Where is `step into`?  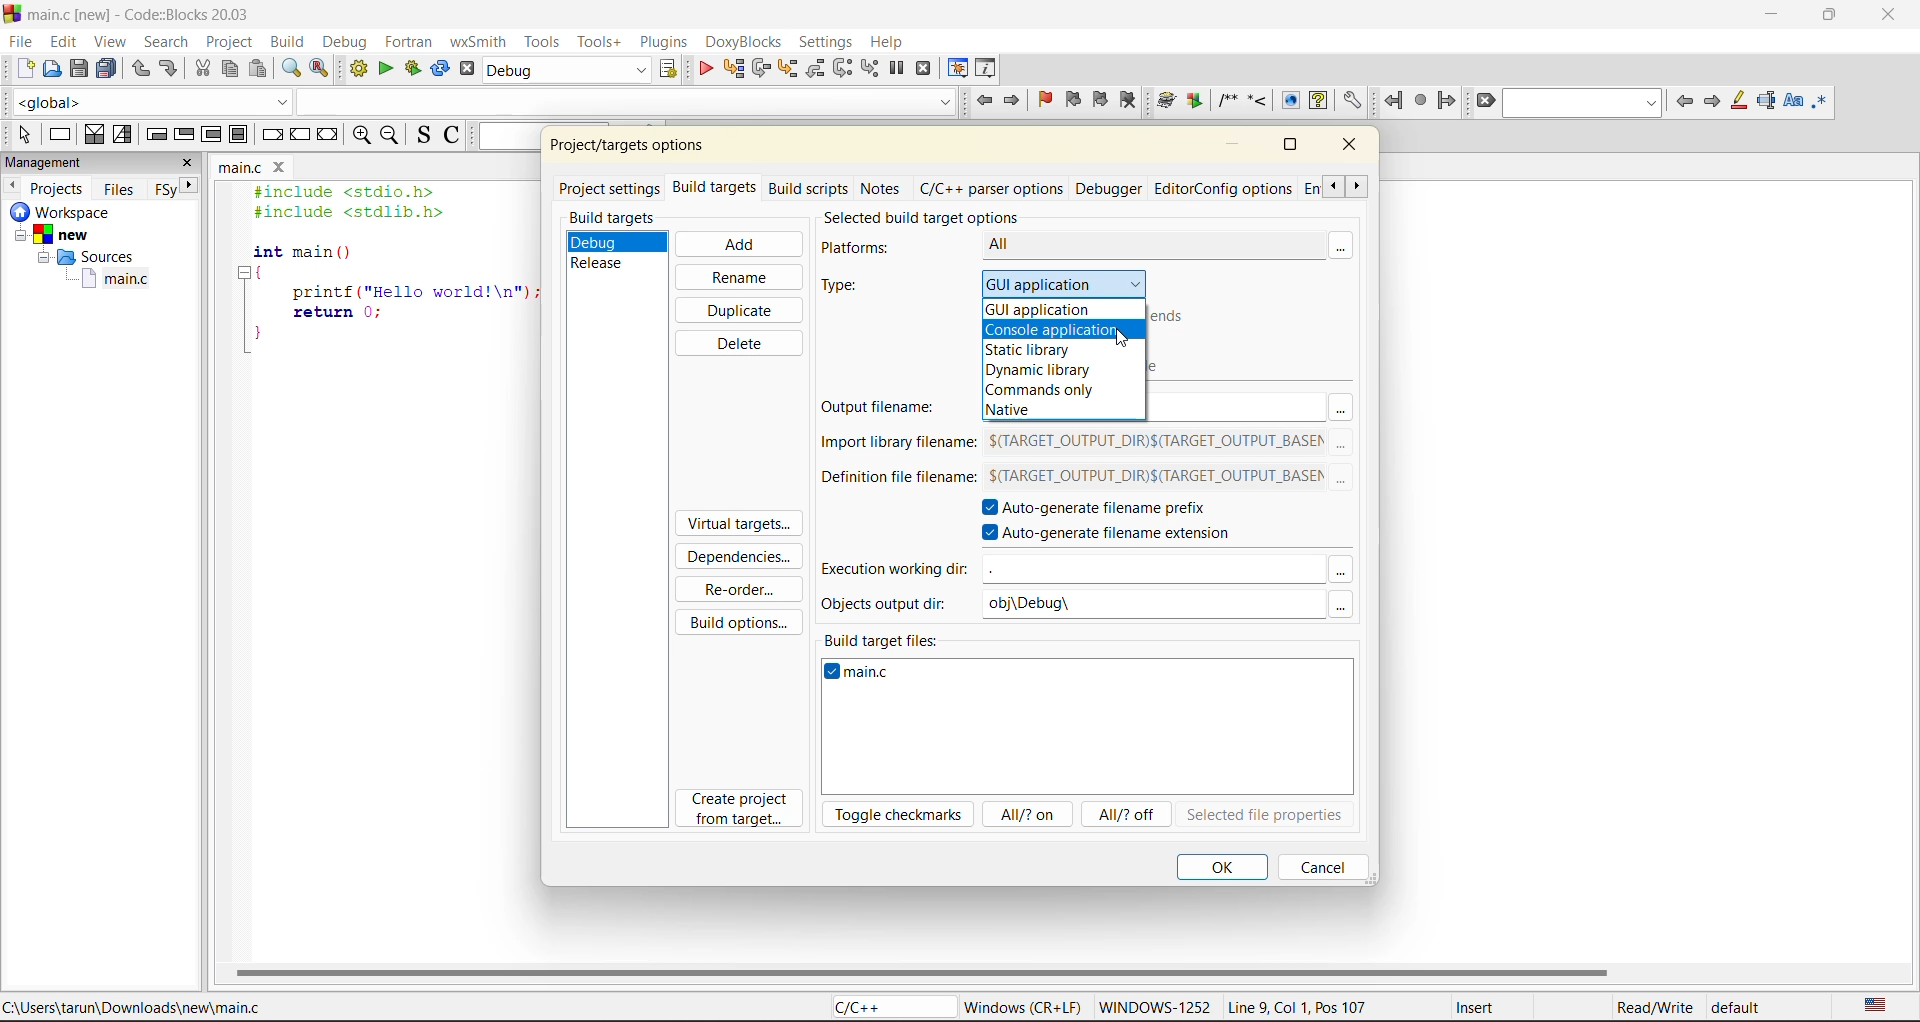
step into is located at coordinates (787, 71).